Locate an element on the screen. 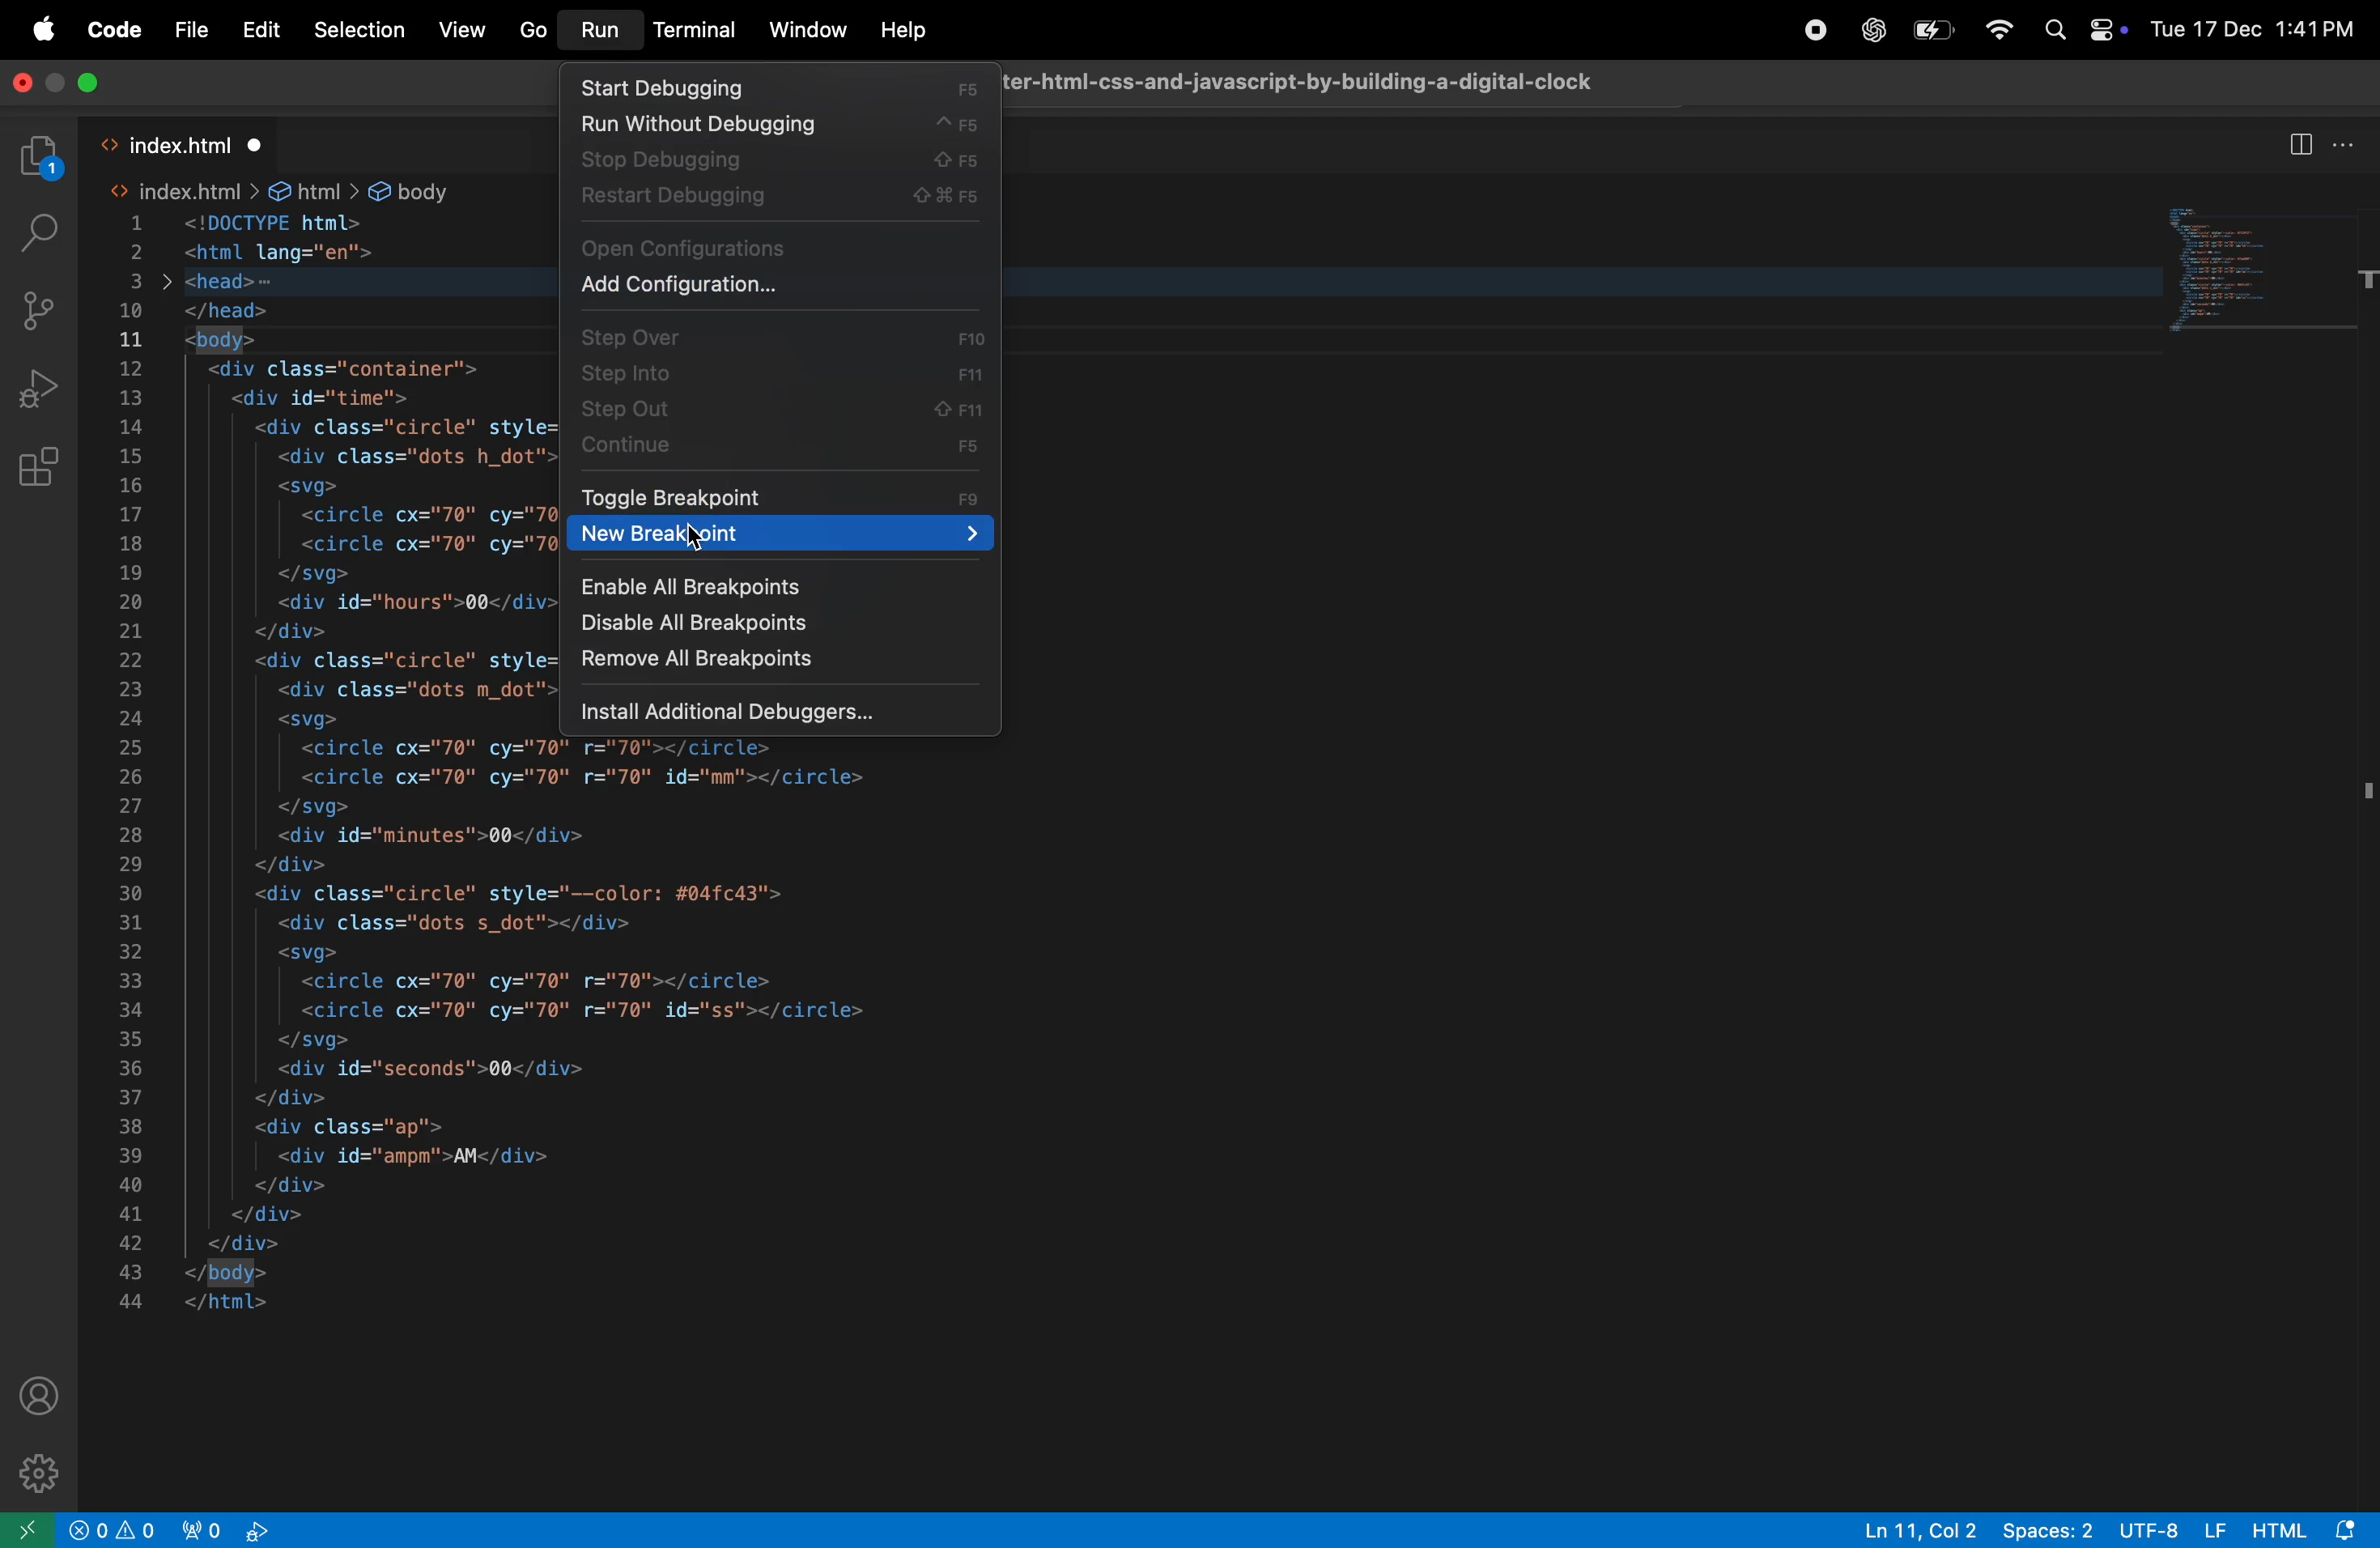  install additional debuggers is located at coordinates (785, 710).